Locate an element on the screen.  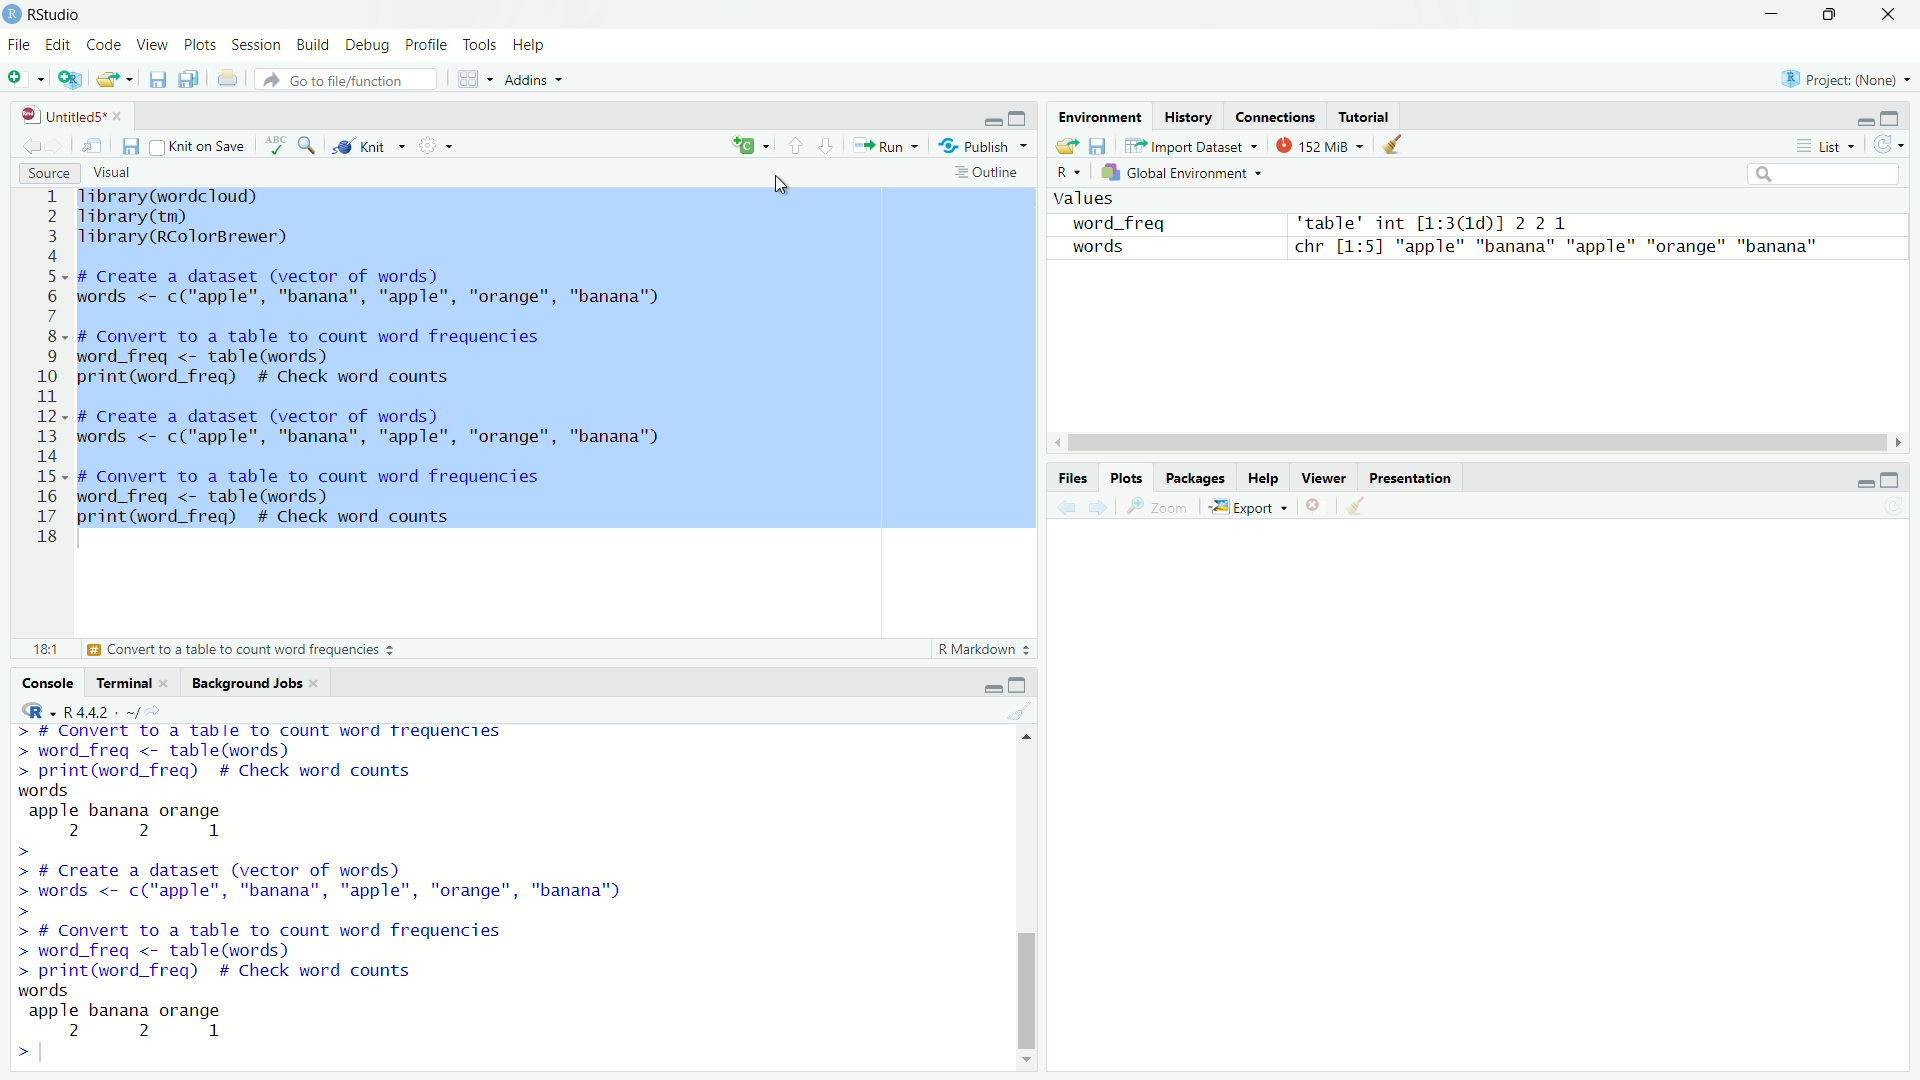
Number line is located at coordinates (48, 368).